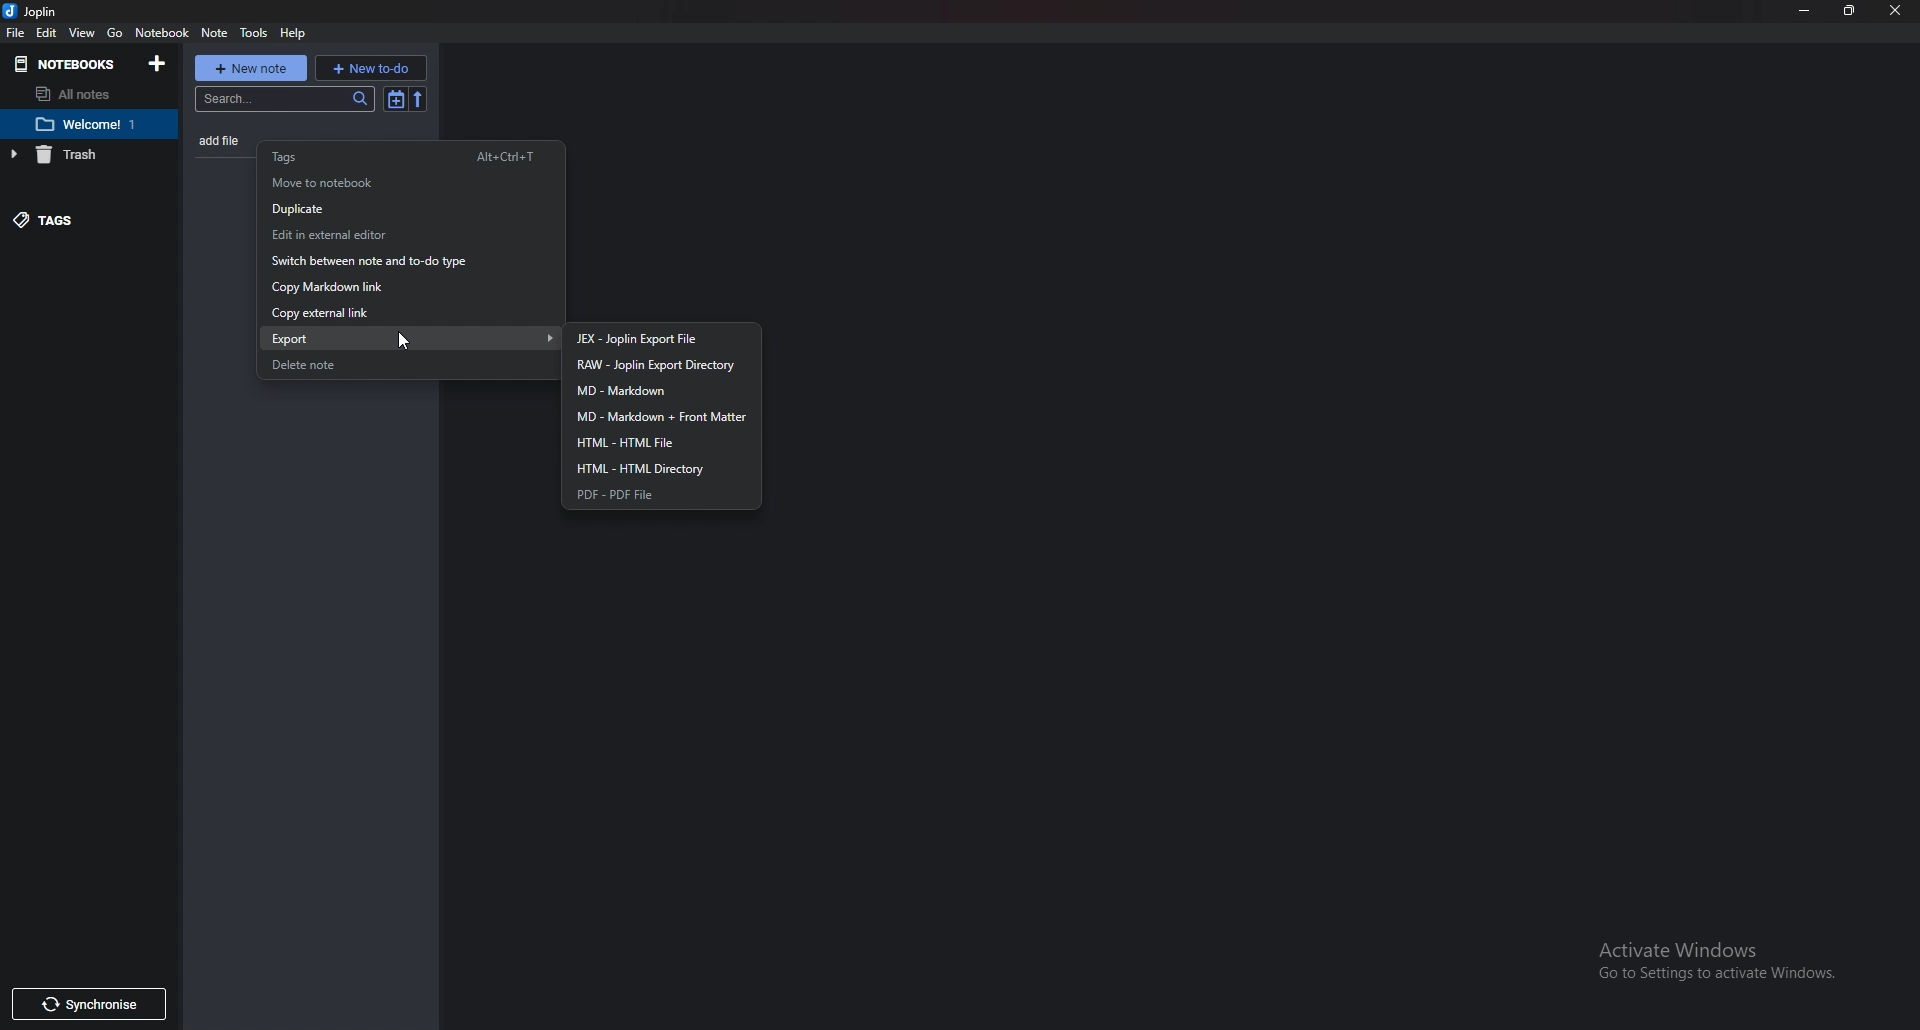 The width and height of the screenshot is (1920, 1030). What do you see at coordinates (216, 32) in the screenshot?
I see `note` at bounding box center [216, 32].